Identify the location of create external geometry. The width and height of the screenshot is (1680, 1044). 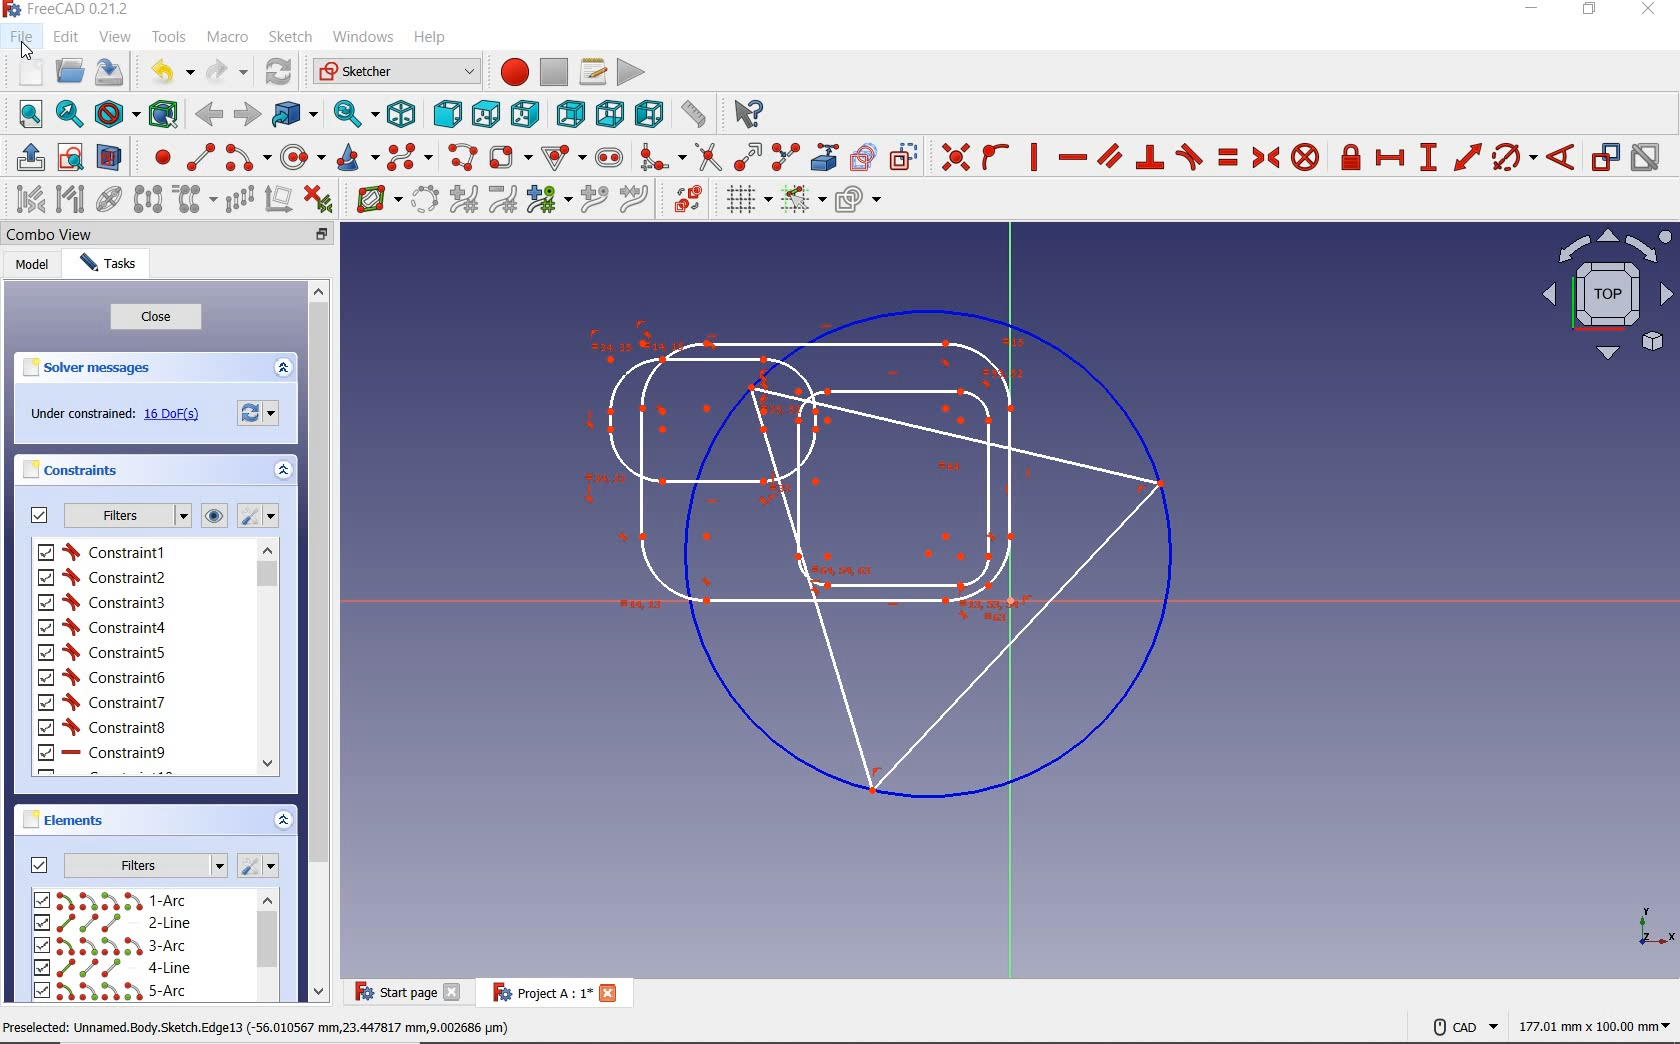
(821, 157).